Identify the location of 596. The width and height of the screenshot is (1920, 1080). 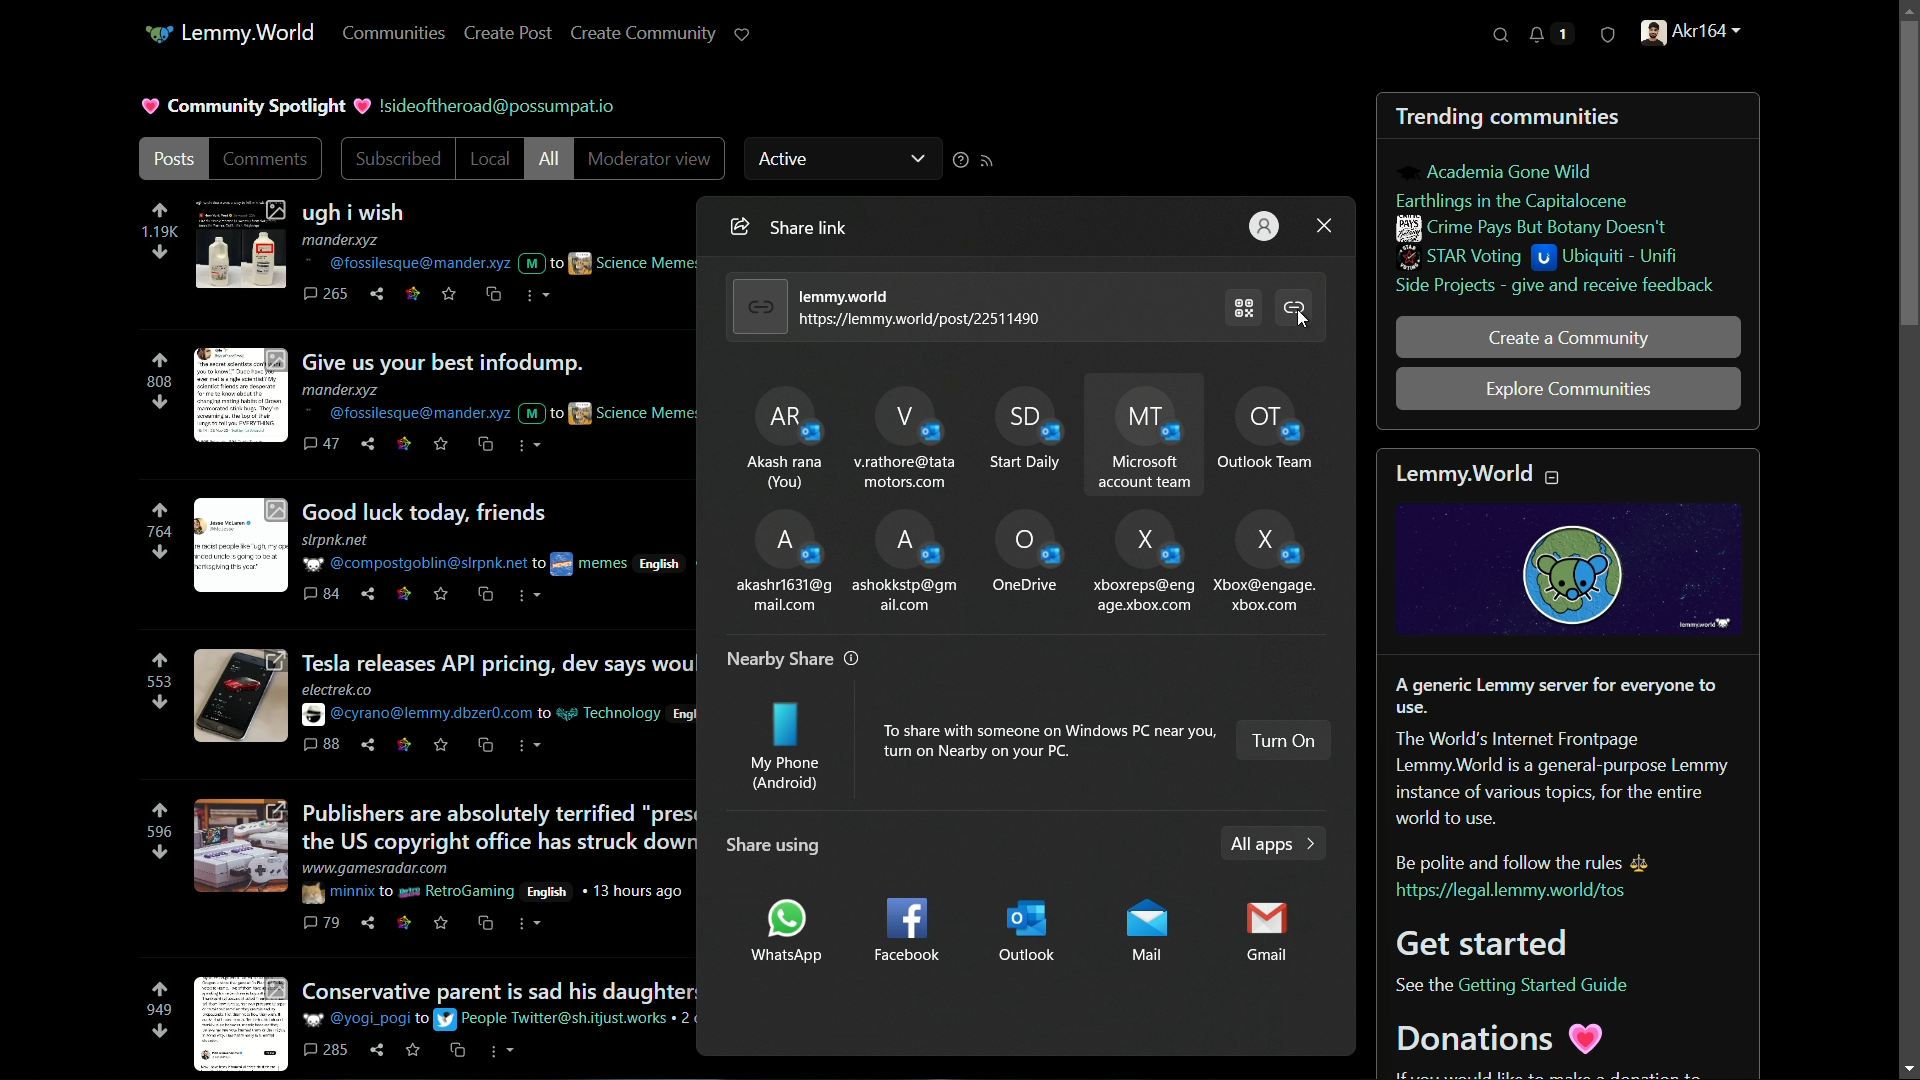
(157, 833).